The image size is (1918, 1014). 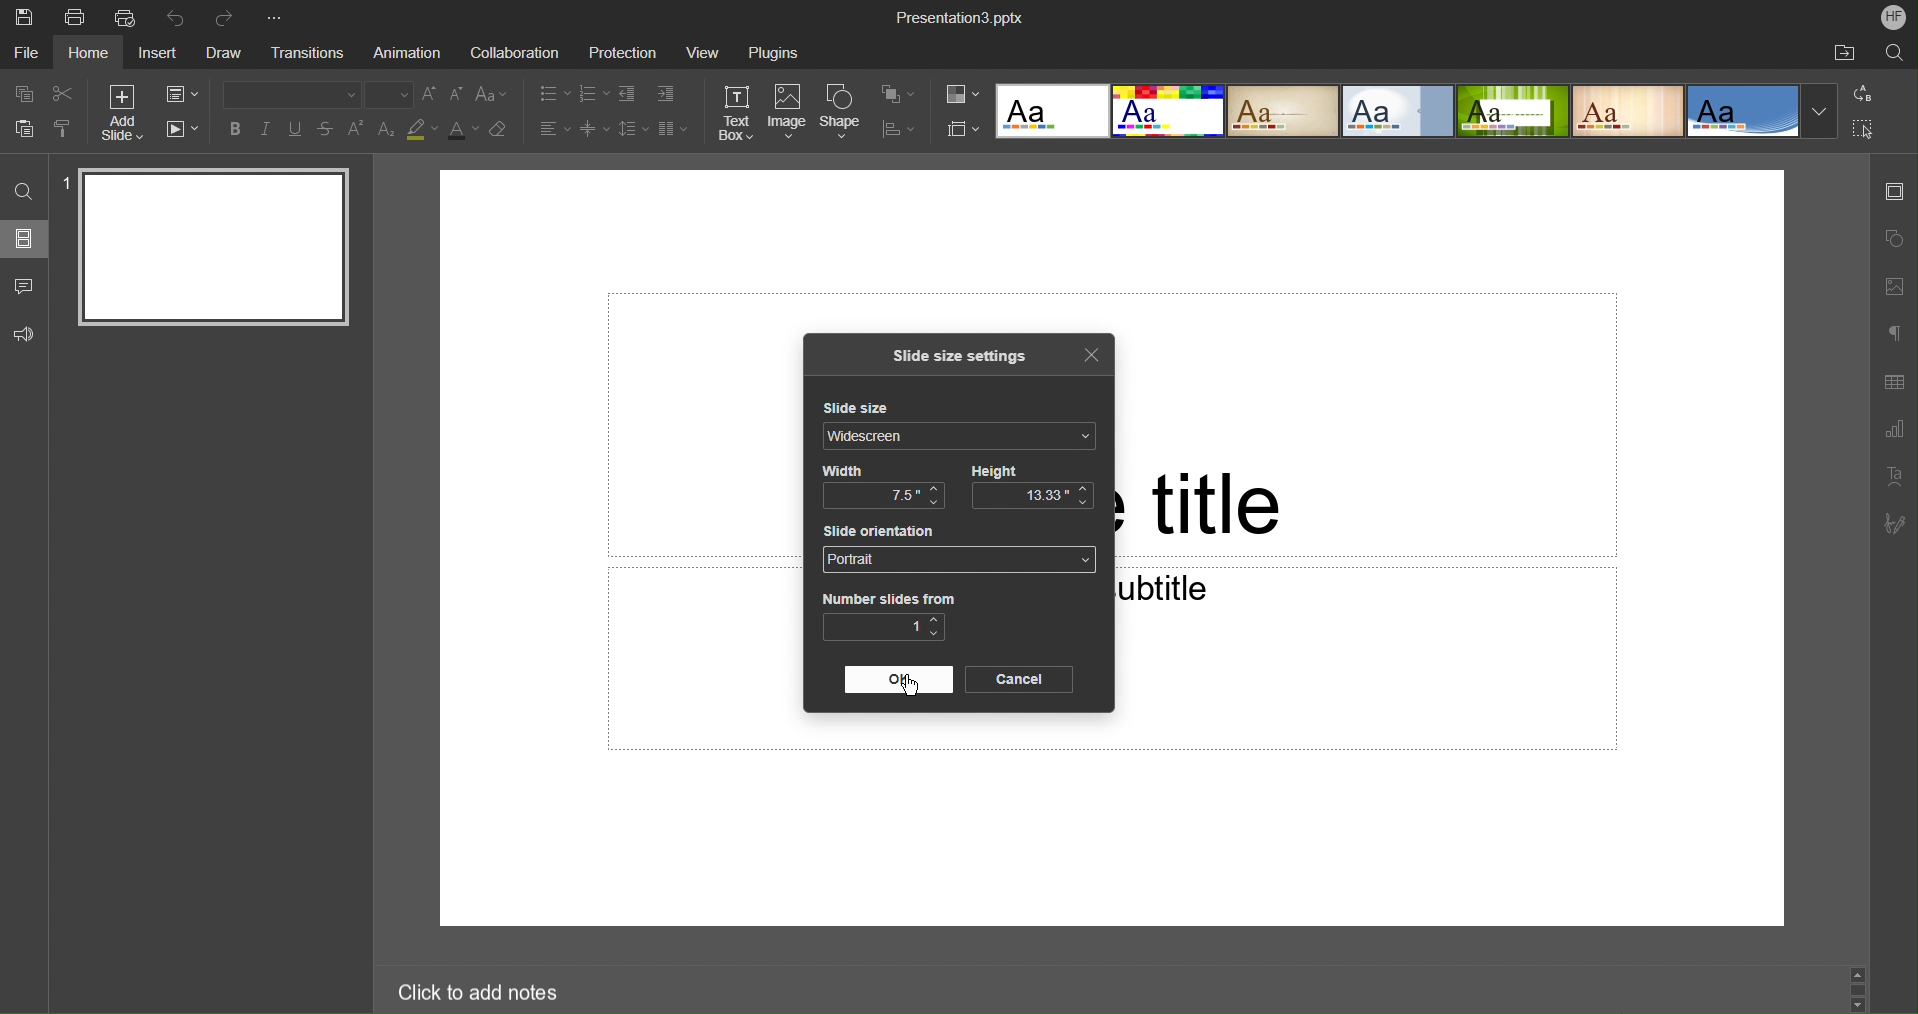 What do you see at coordinates (327, 130) in the screenshot?
I see `Strikethrough` at bounding box center [327, 130].